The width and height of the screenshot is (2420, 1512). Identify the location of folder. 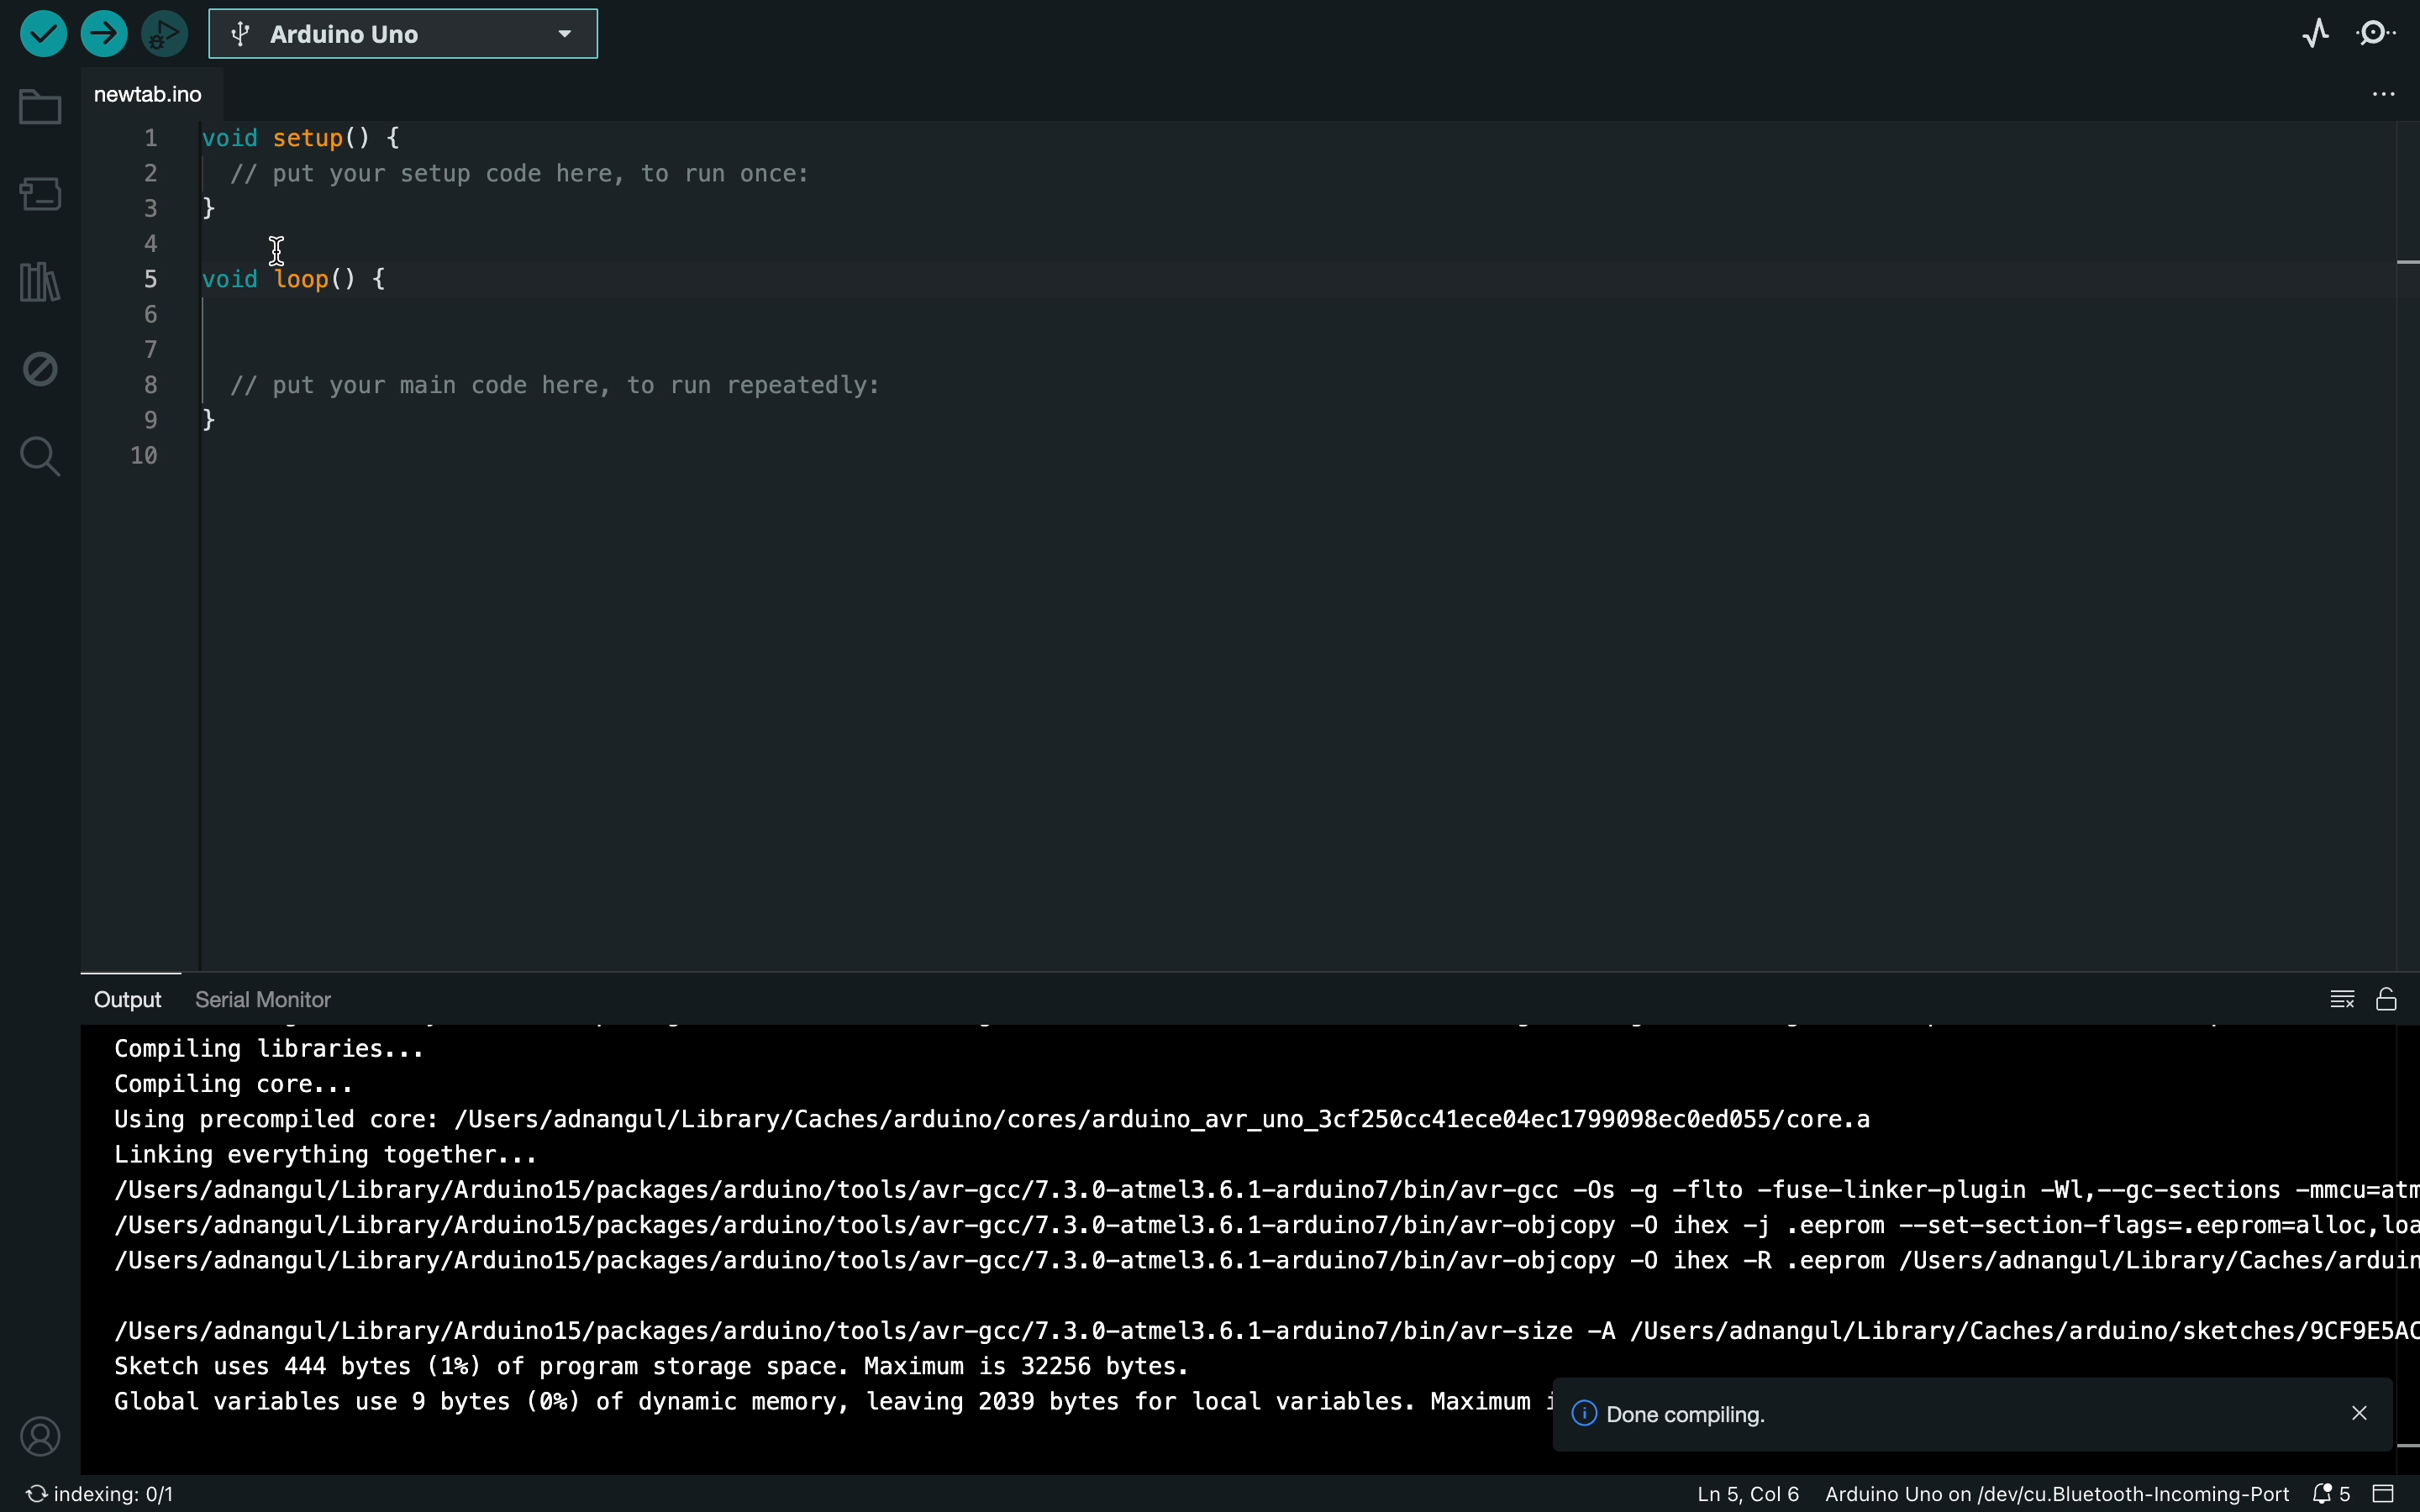
(41, 109).